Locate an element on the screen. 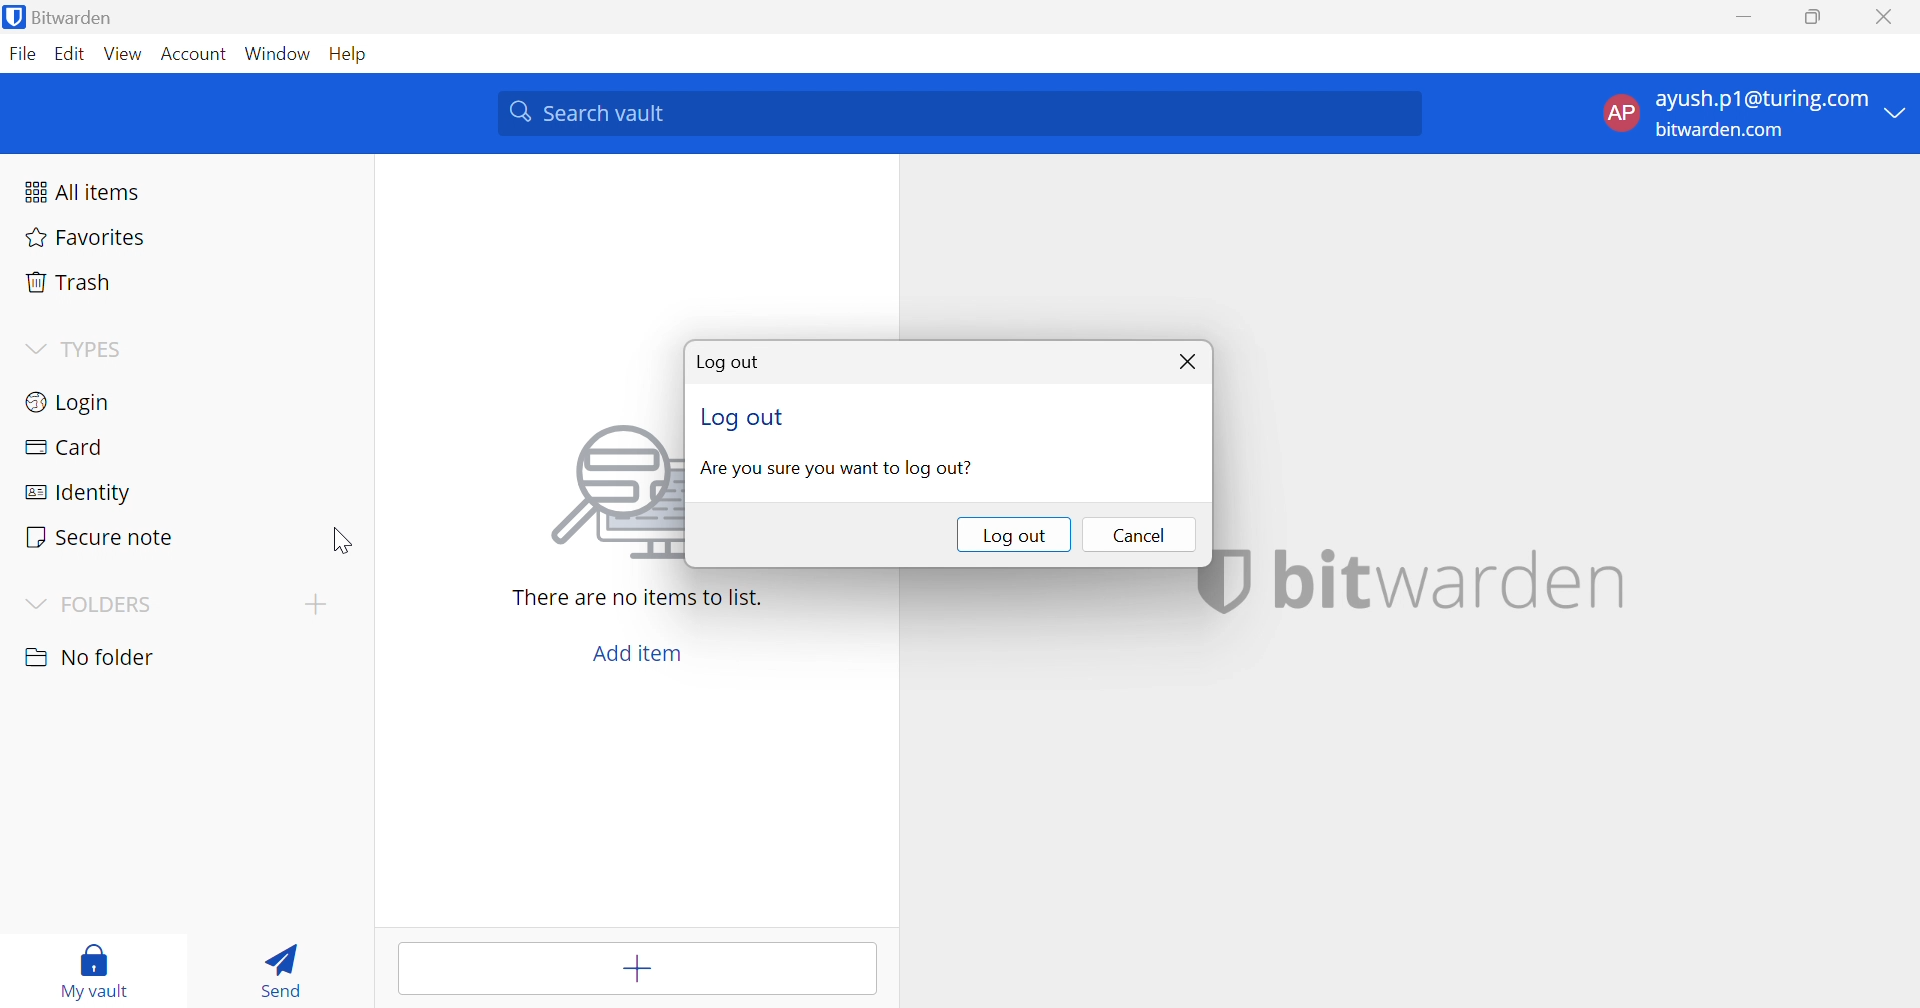 This screenshot has height=1008, width=1920. All items is located at coordinates (83, 191).